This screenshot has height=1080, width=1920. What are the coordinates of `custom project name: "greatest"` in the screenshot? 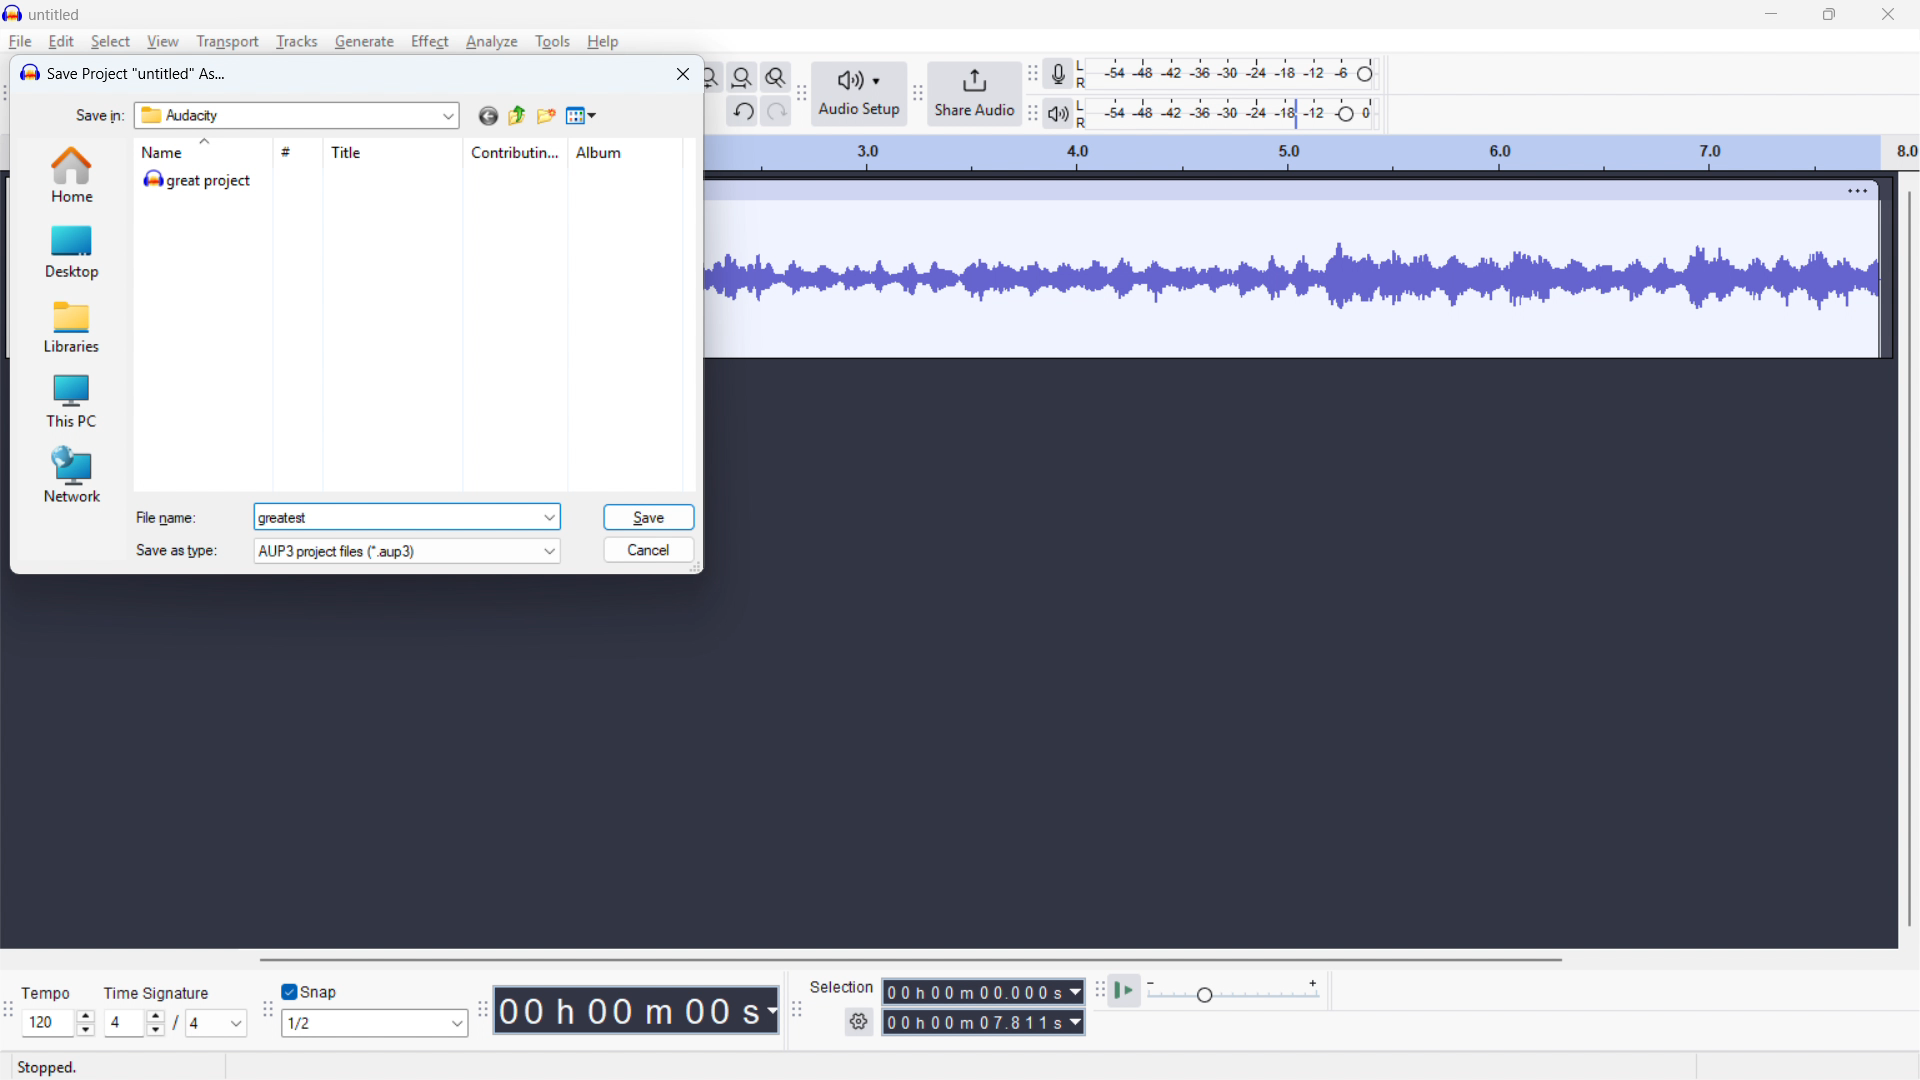 It's located at (408, 517).